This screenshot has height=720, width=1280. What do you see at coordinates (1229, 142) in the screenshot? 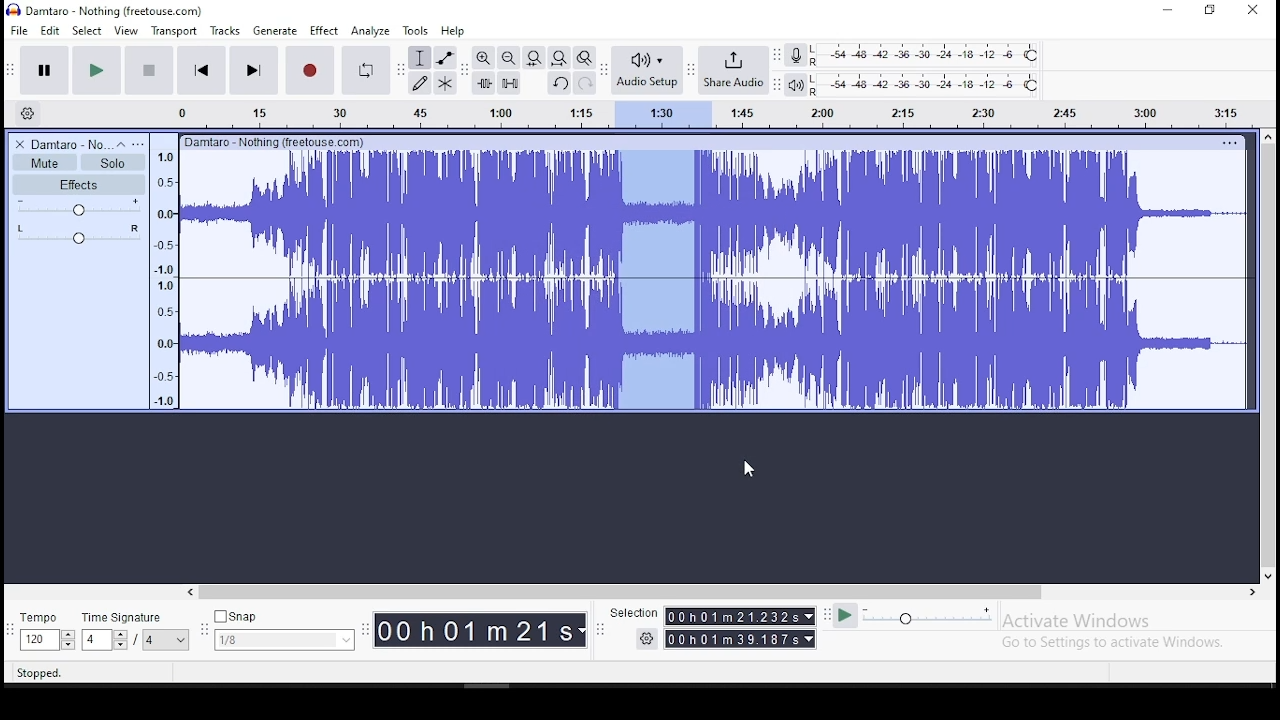
I see `` at bounding box center [1229, 142].